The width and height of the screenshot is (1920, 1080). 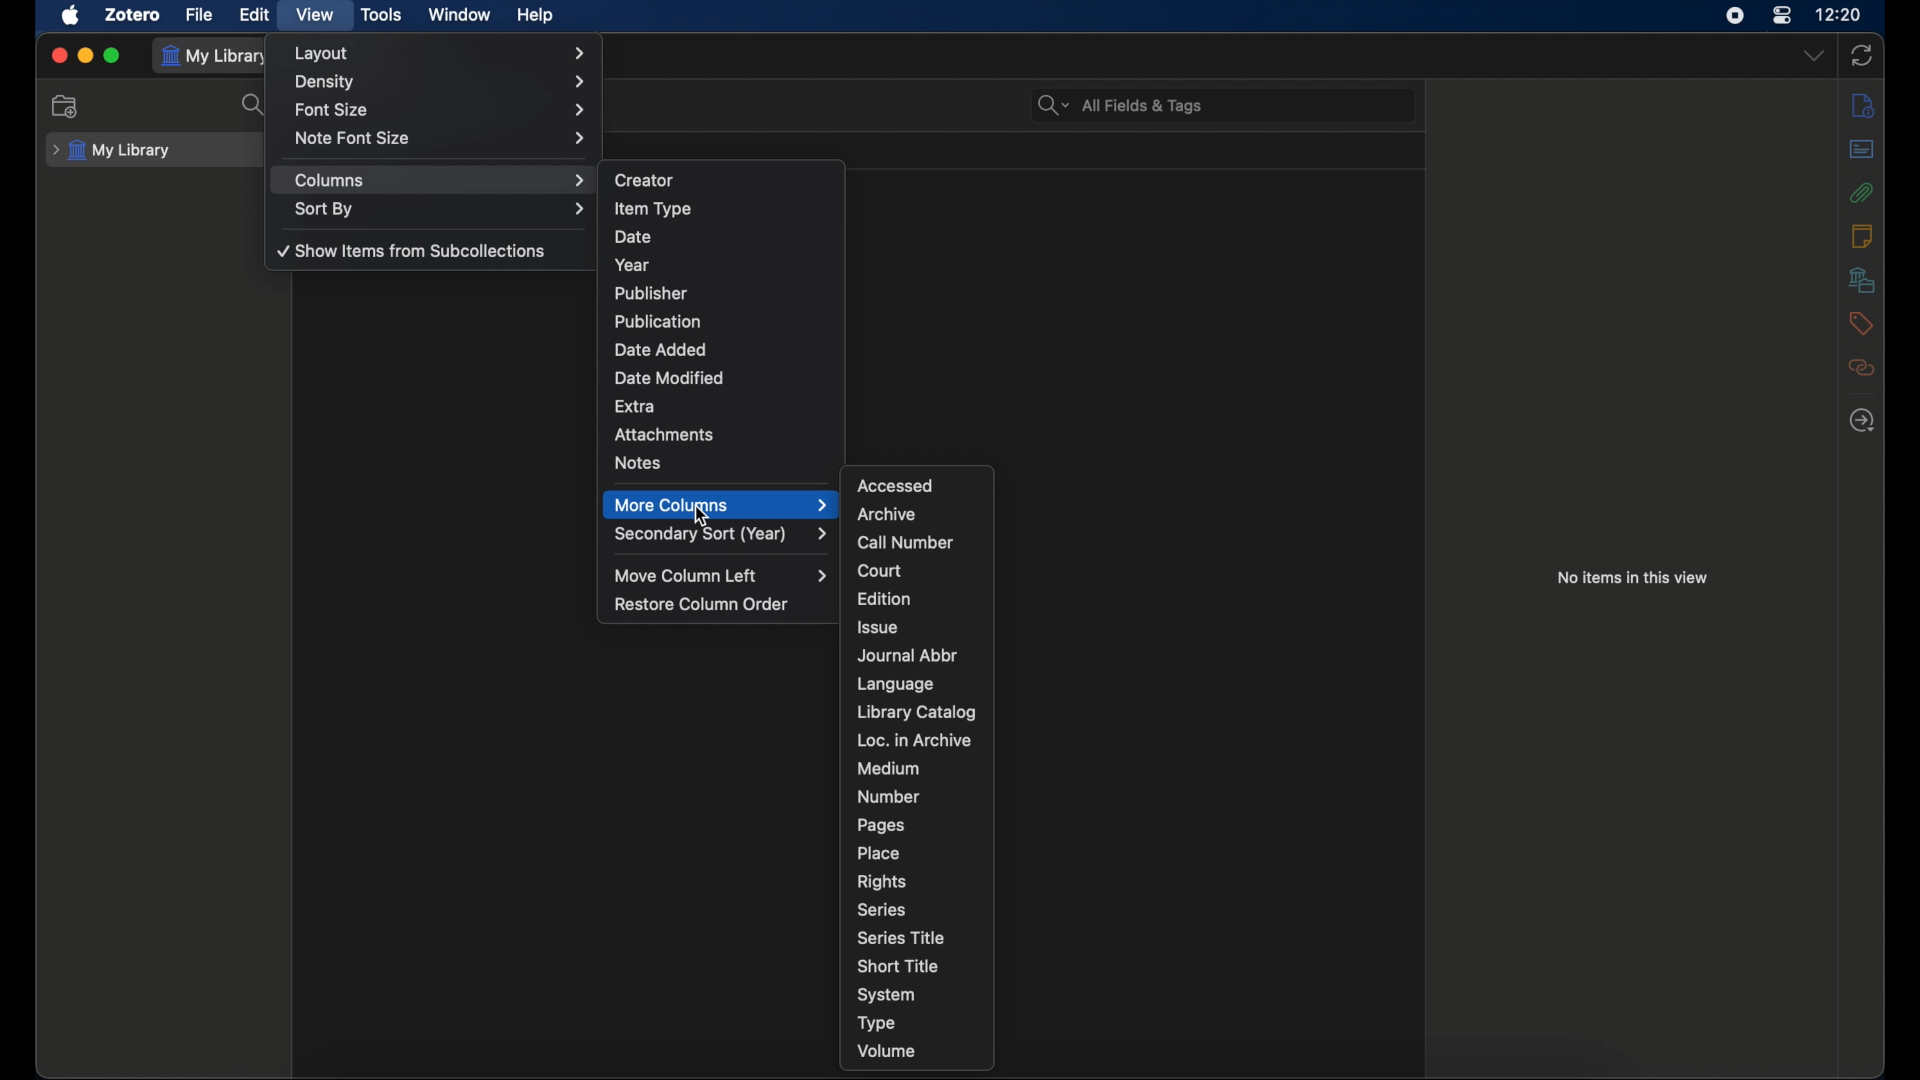 What do you see at coordinates (888, 1052) in the screenshot?
I see `volume` at bounding box center [888, 1052].